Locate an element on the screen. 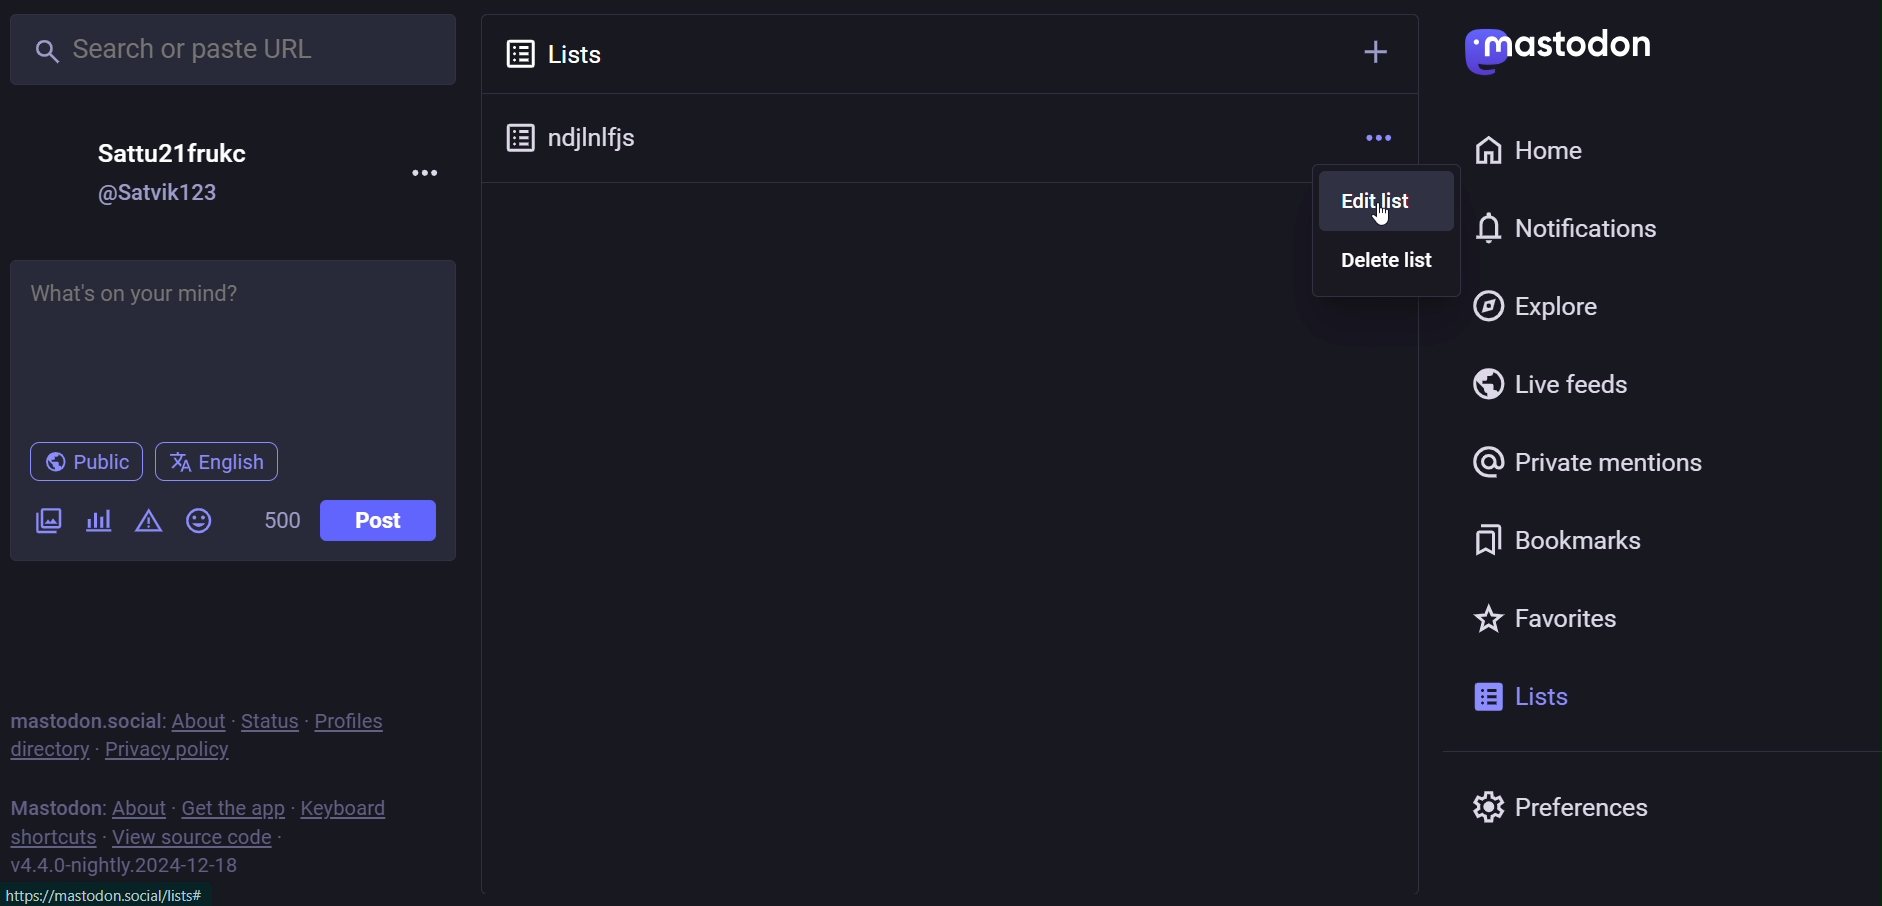 This screenshot has height=906, width=1882. Whats on your mind is located at coordinates (233, 341).